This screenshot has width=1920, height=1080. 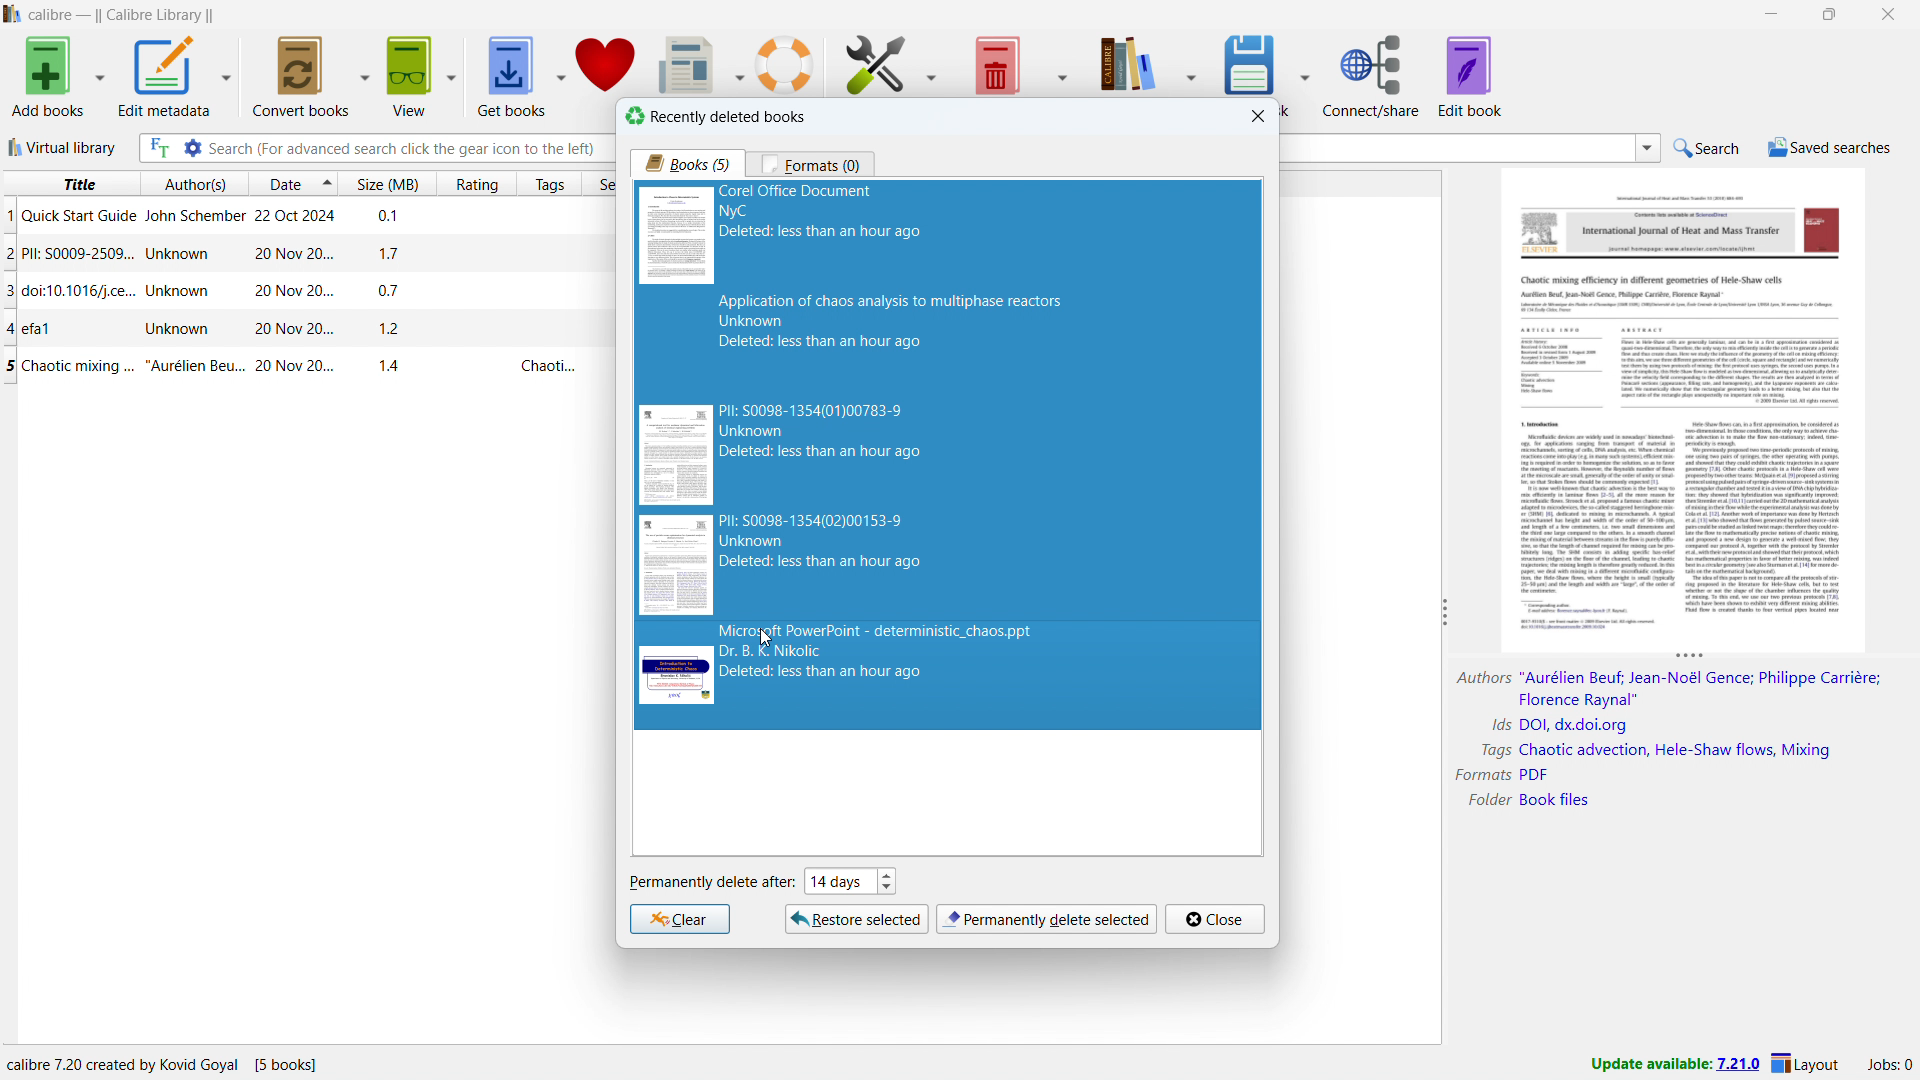 What do you see at coordinates (600, 184) in the screenshot?
I see `sort by series` at bounding box center [600, 184].